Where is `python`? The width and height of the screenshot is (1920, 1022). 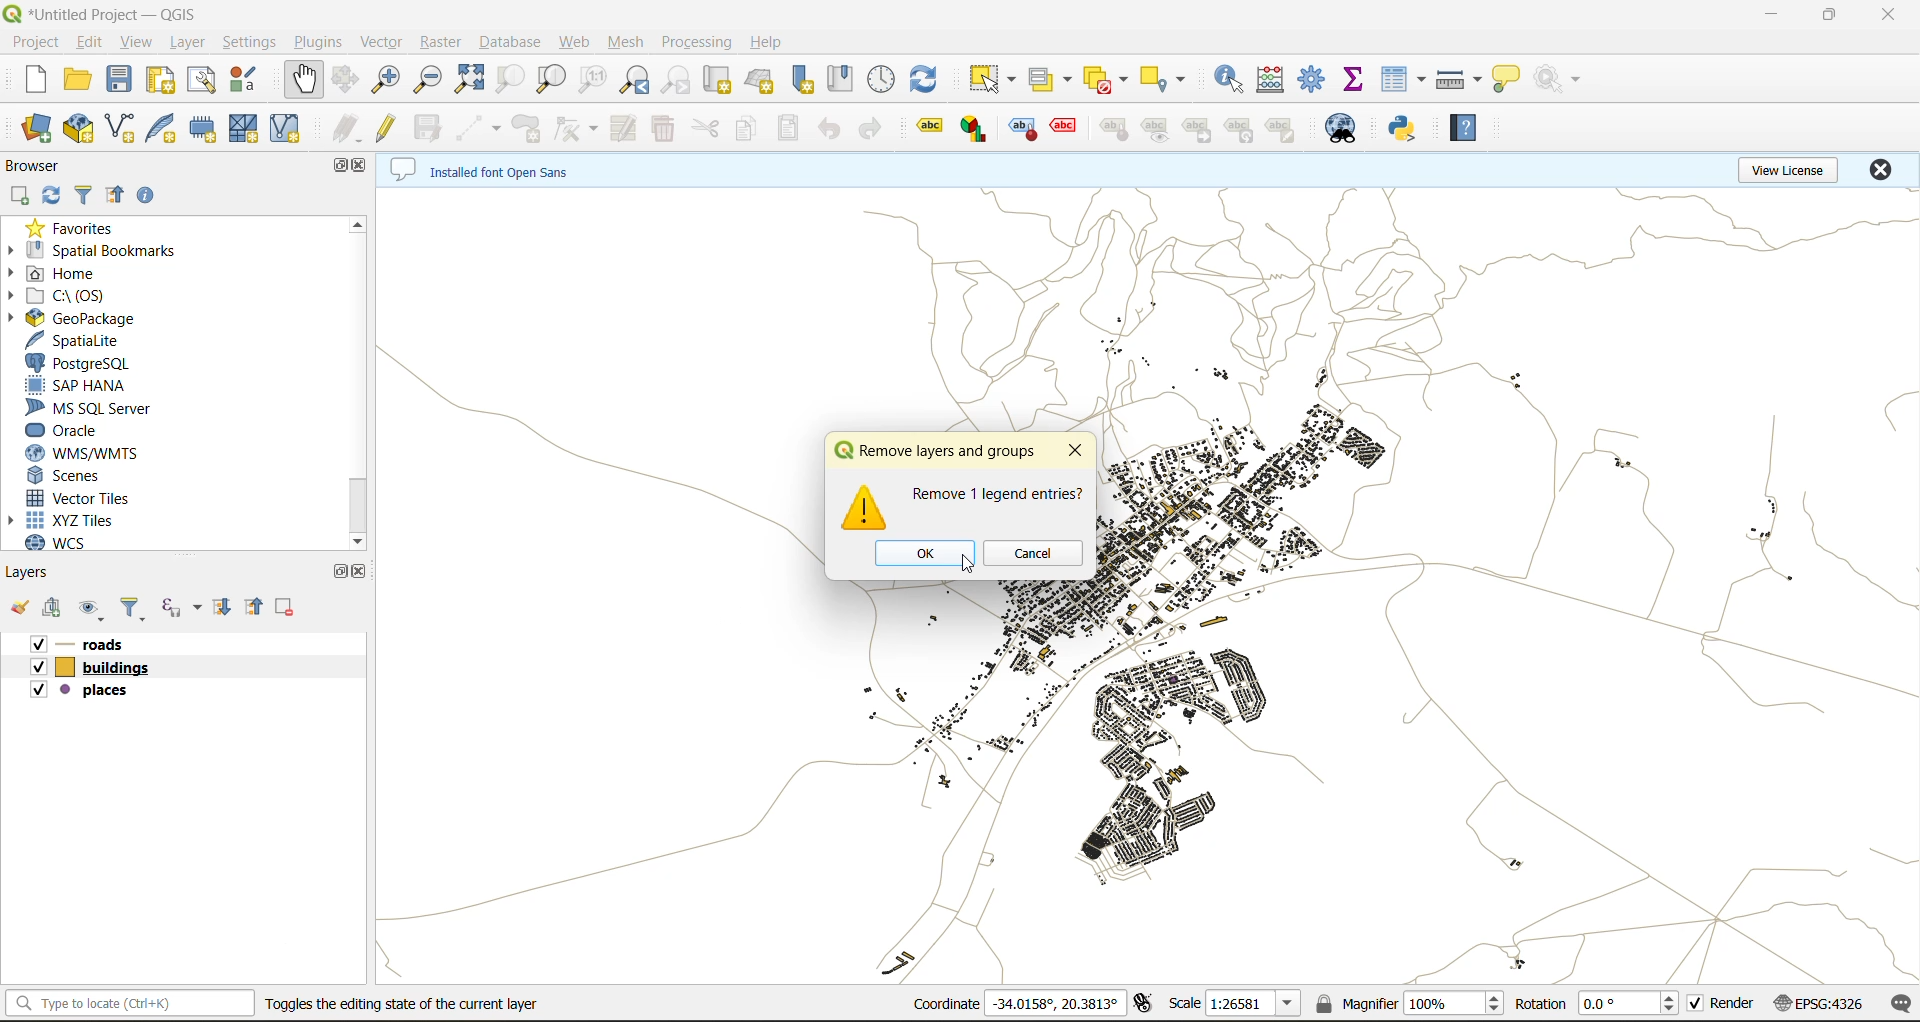
python is located at coordinates (1402, 130).